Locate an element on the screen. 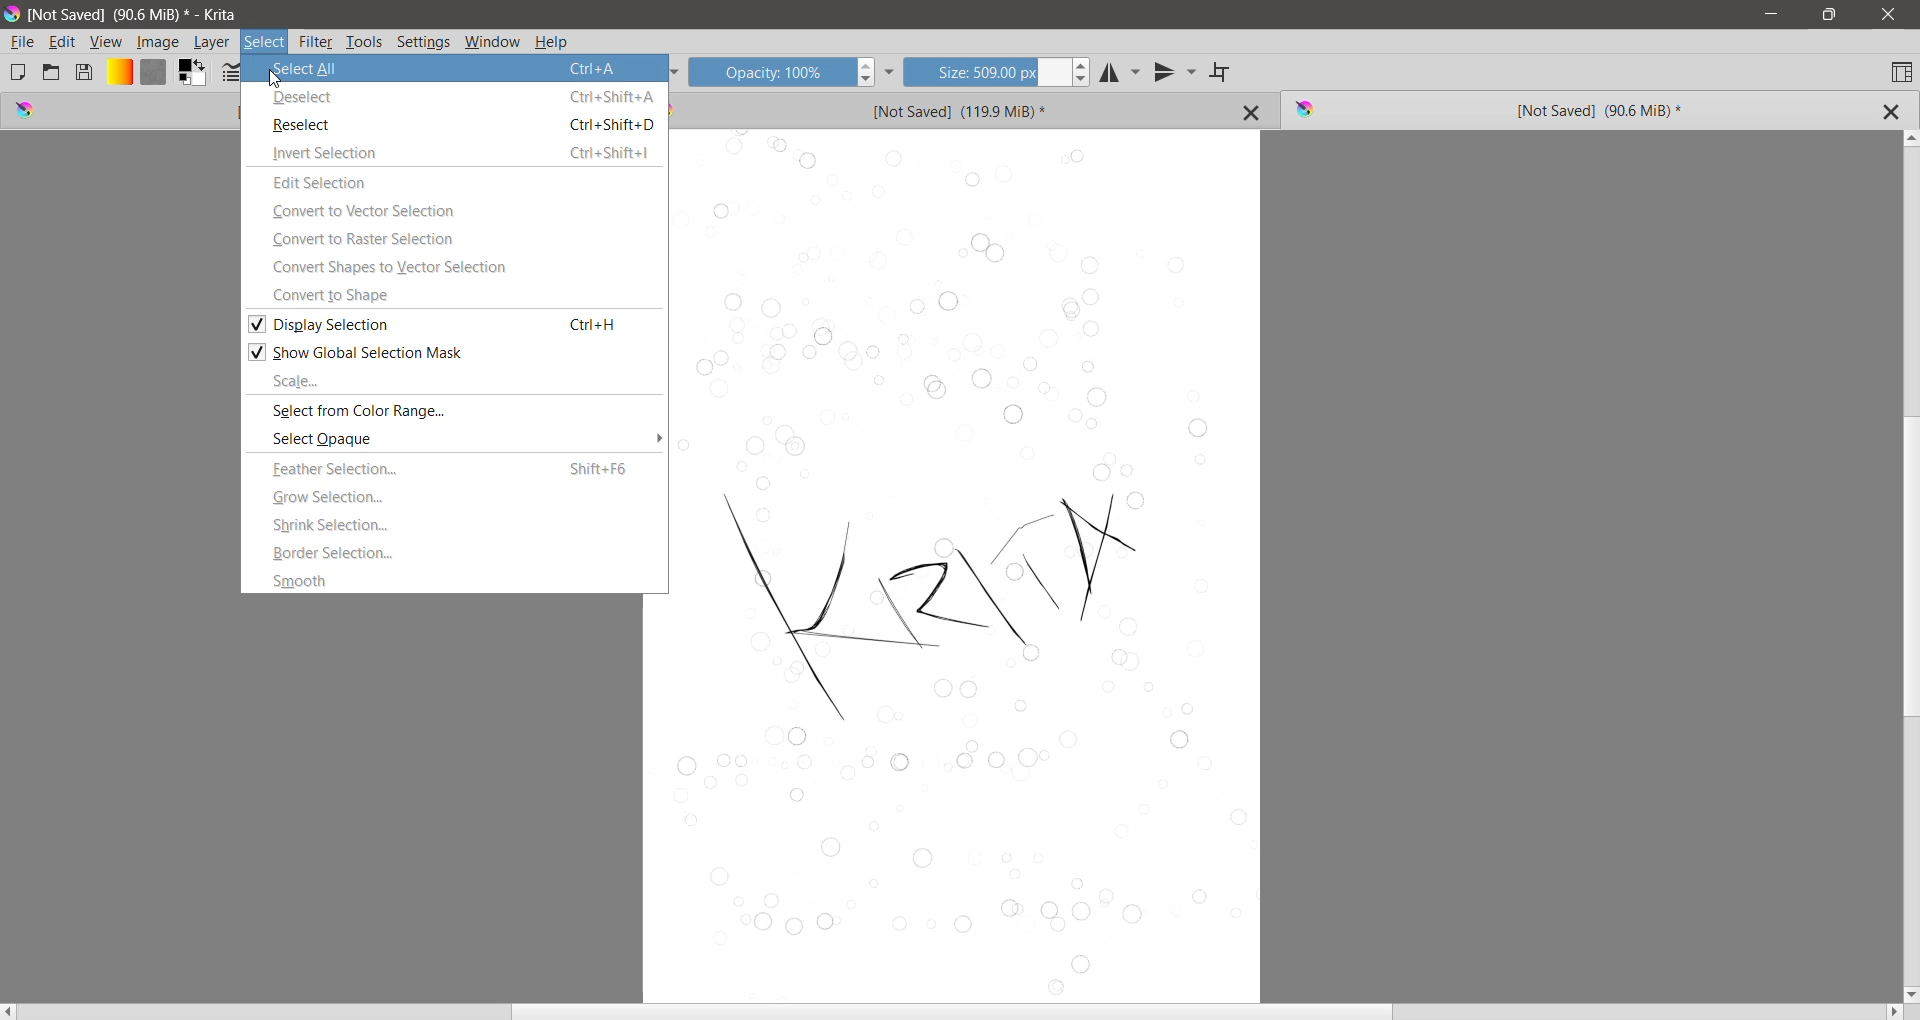 Image resolution: width=1920 pixels, height=1020 pixels. Feather Selection is located at coordinates (455, 469).